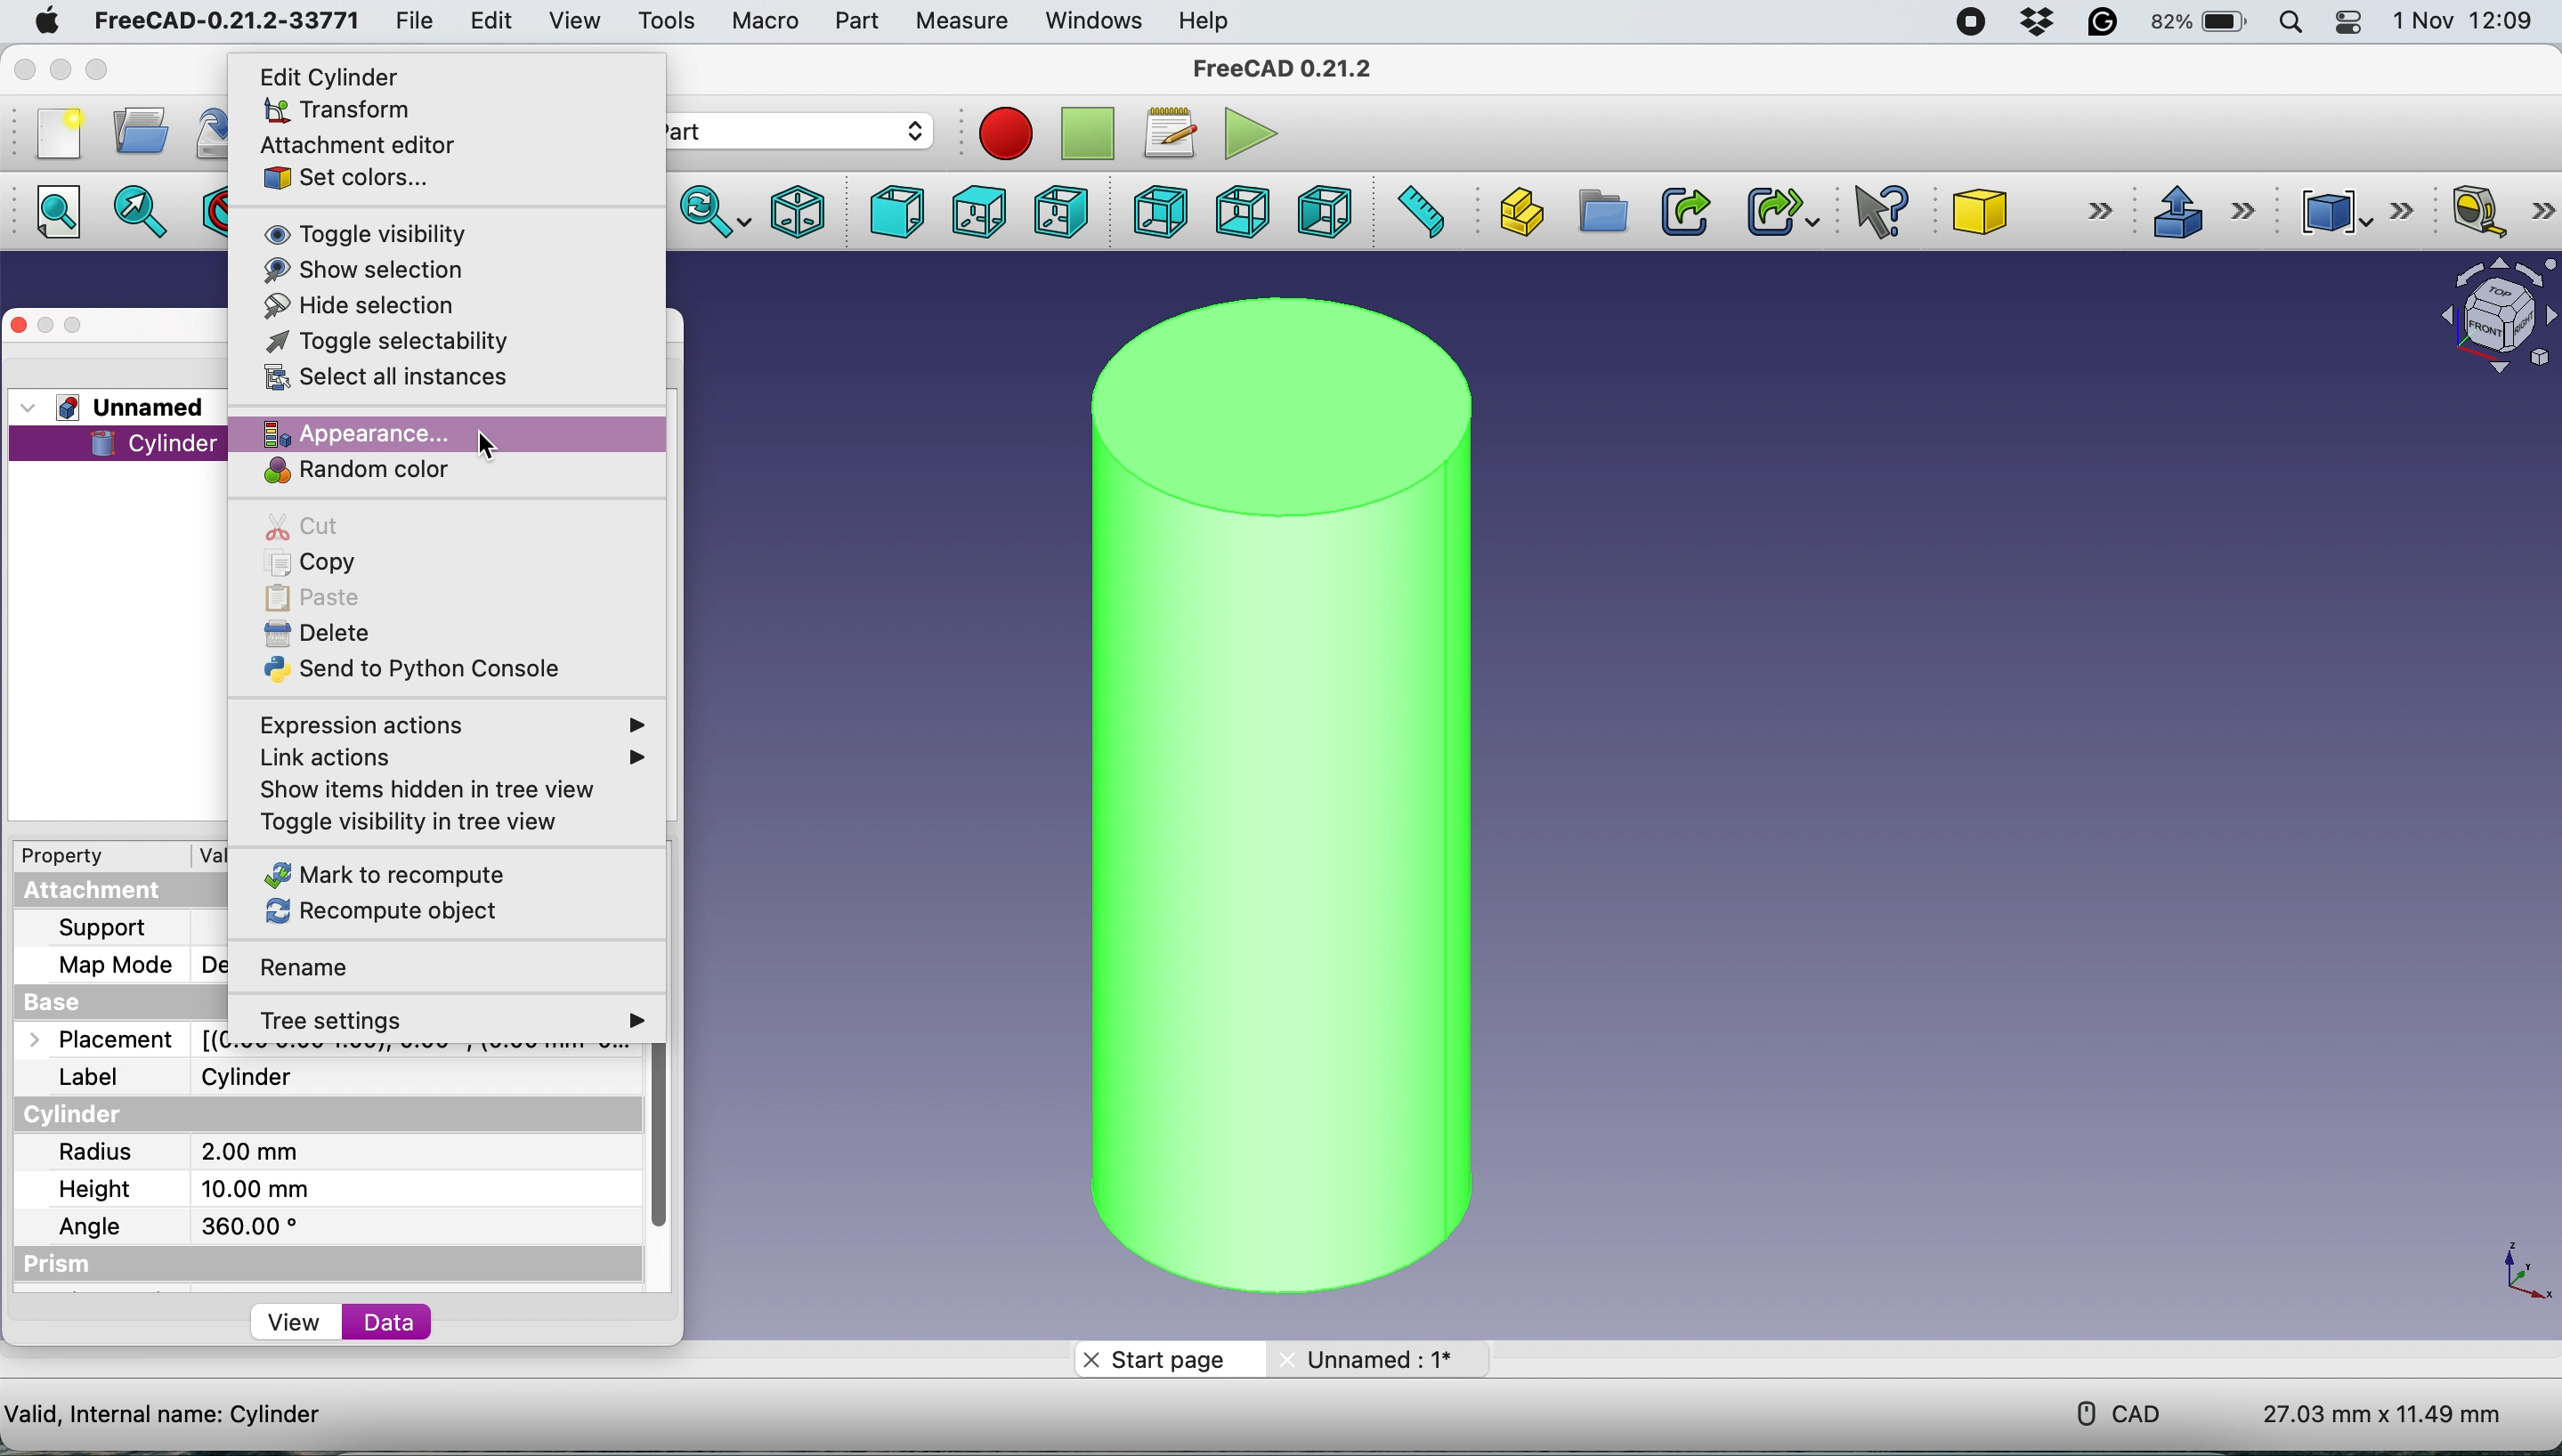 This screenshot has width=2562, height=1456. What do you see at coordinates (965, 22) in the screenshot?
I see `measure` at bounding box center [965, 22].